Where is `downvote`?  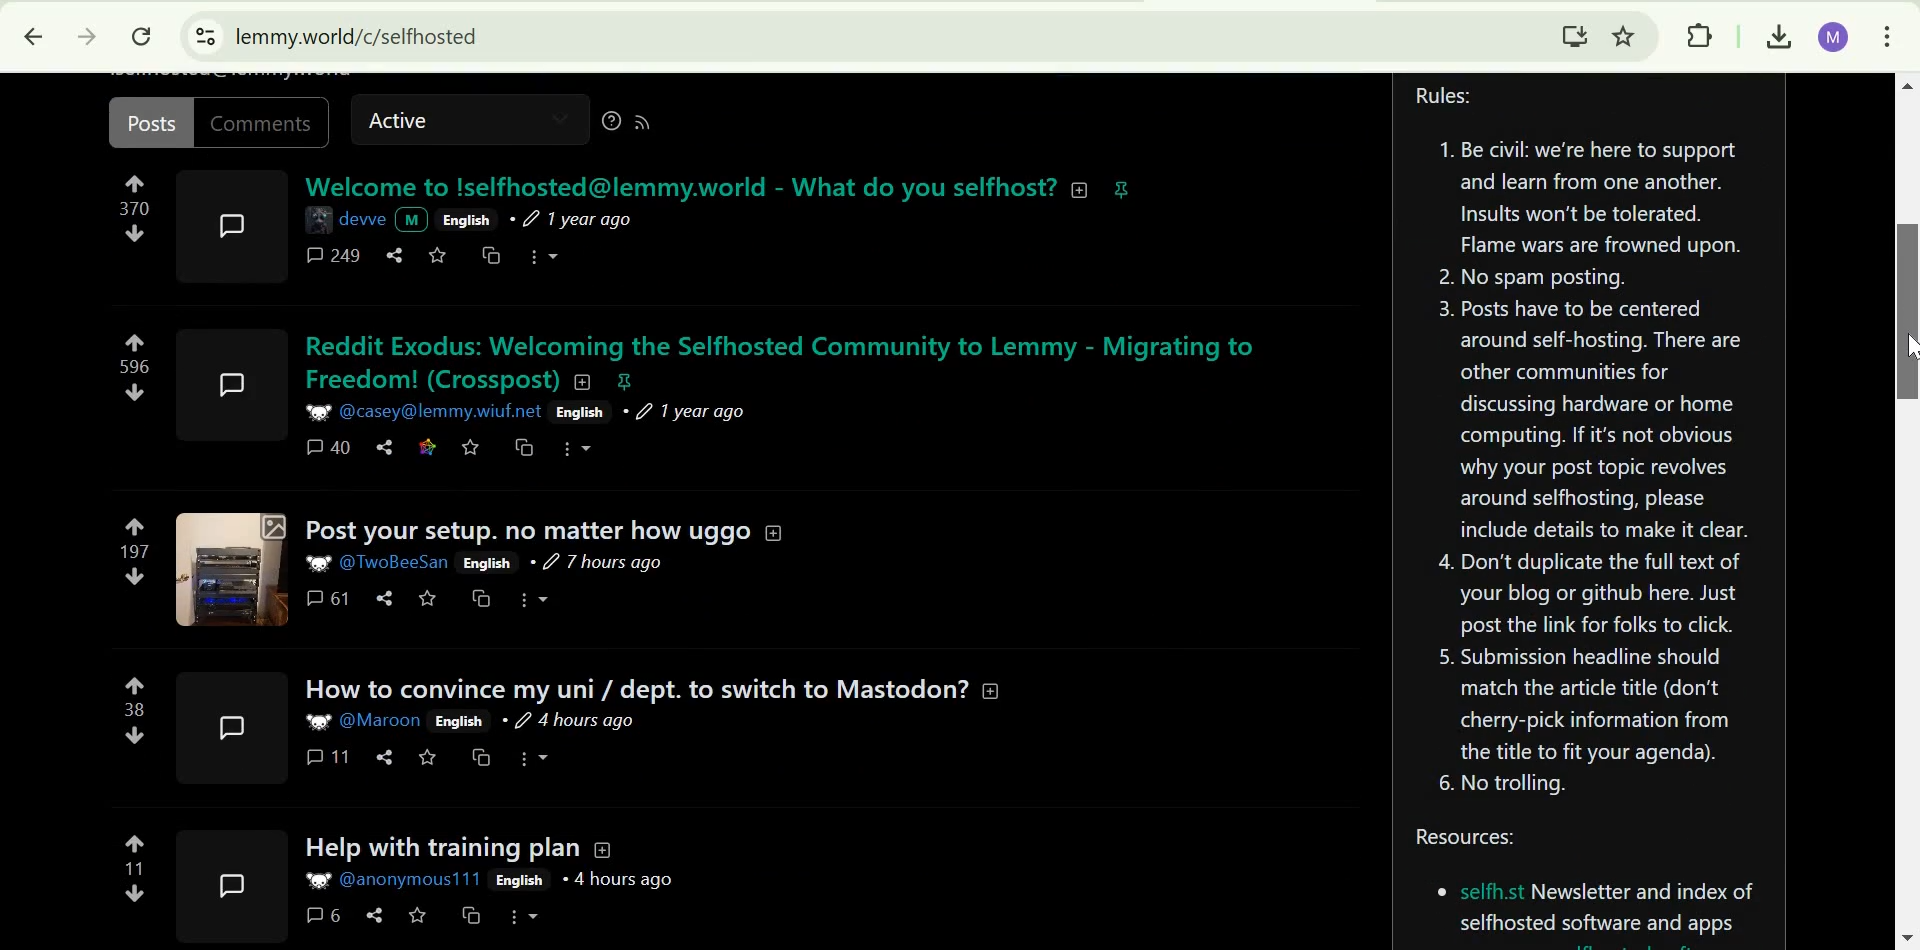 downvote is located at coordinates (134, 894).